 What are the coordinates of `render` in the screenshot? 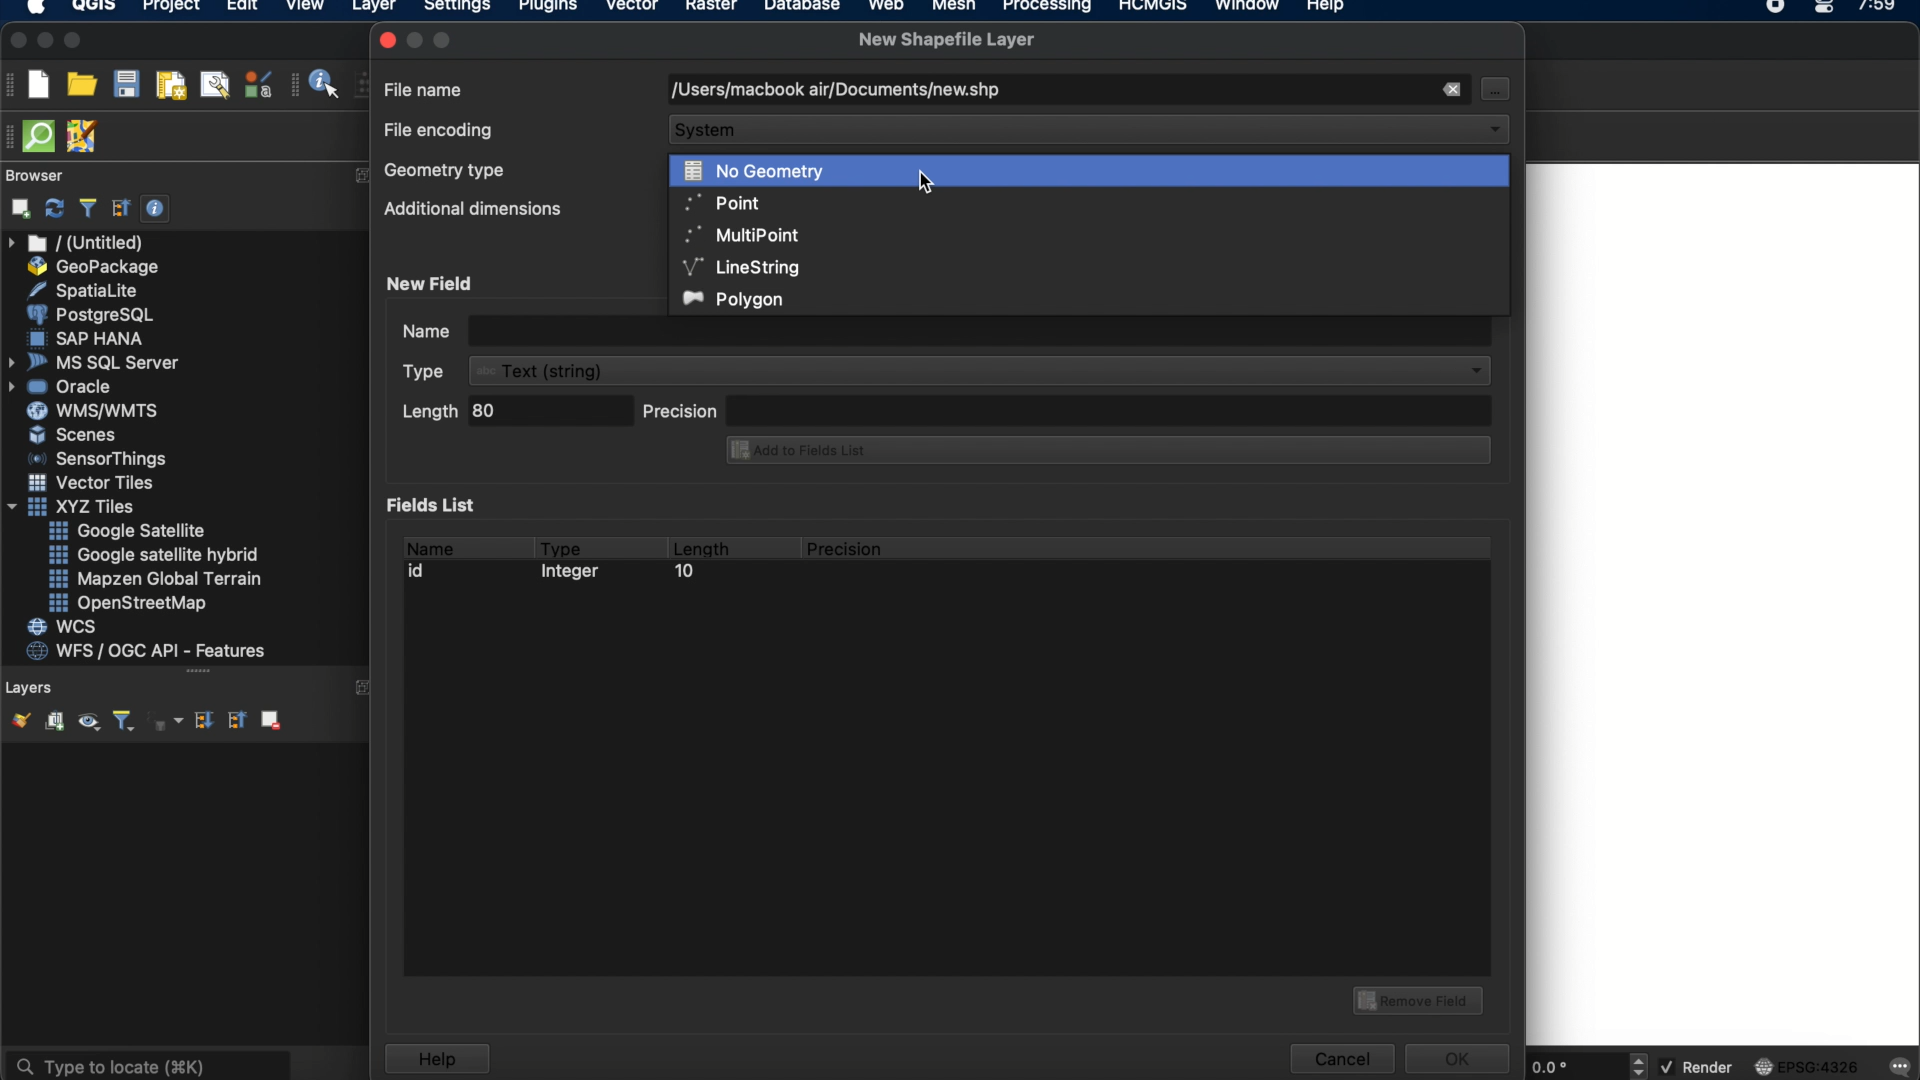 It's located at (1699, 1068).